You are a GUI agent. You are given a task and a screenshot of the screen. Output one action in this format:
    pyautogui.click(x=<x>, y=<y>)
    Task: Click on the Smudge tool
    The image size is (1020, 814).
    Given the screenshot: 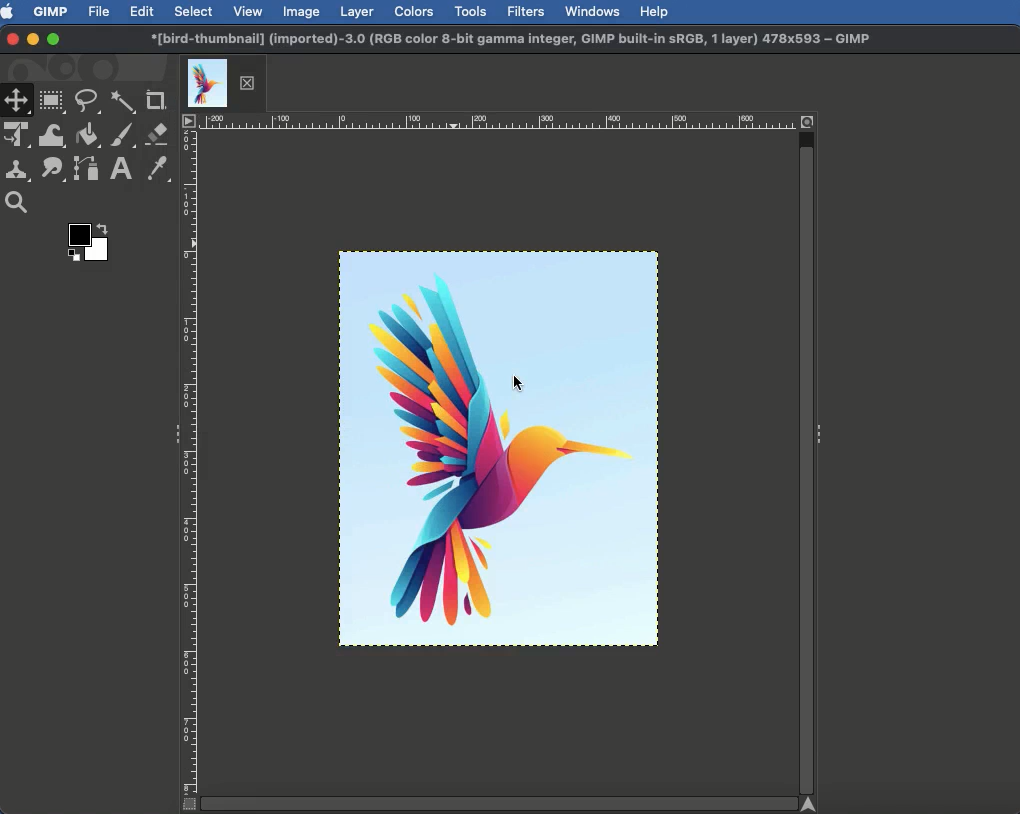 What is the action you would take?
    pyautogui.click(x=54, y=171)
    